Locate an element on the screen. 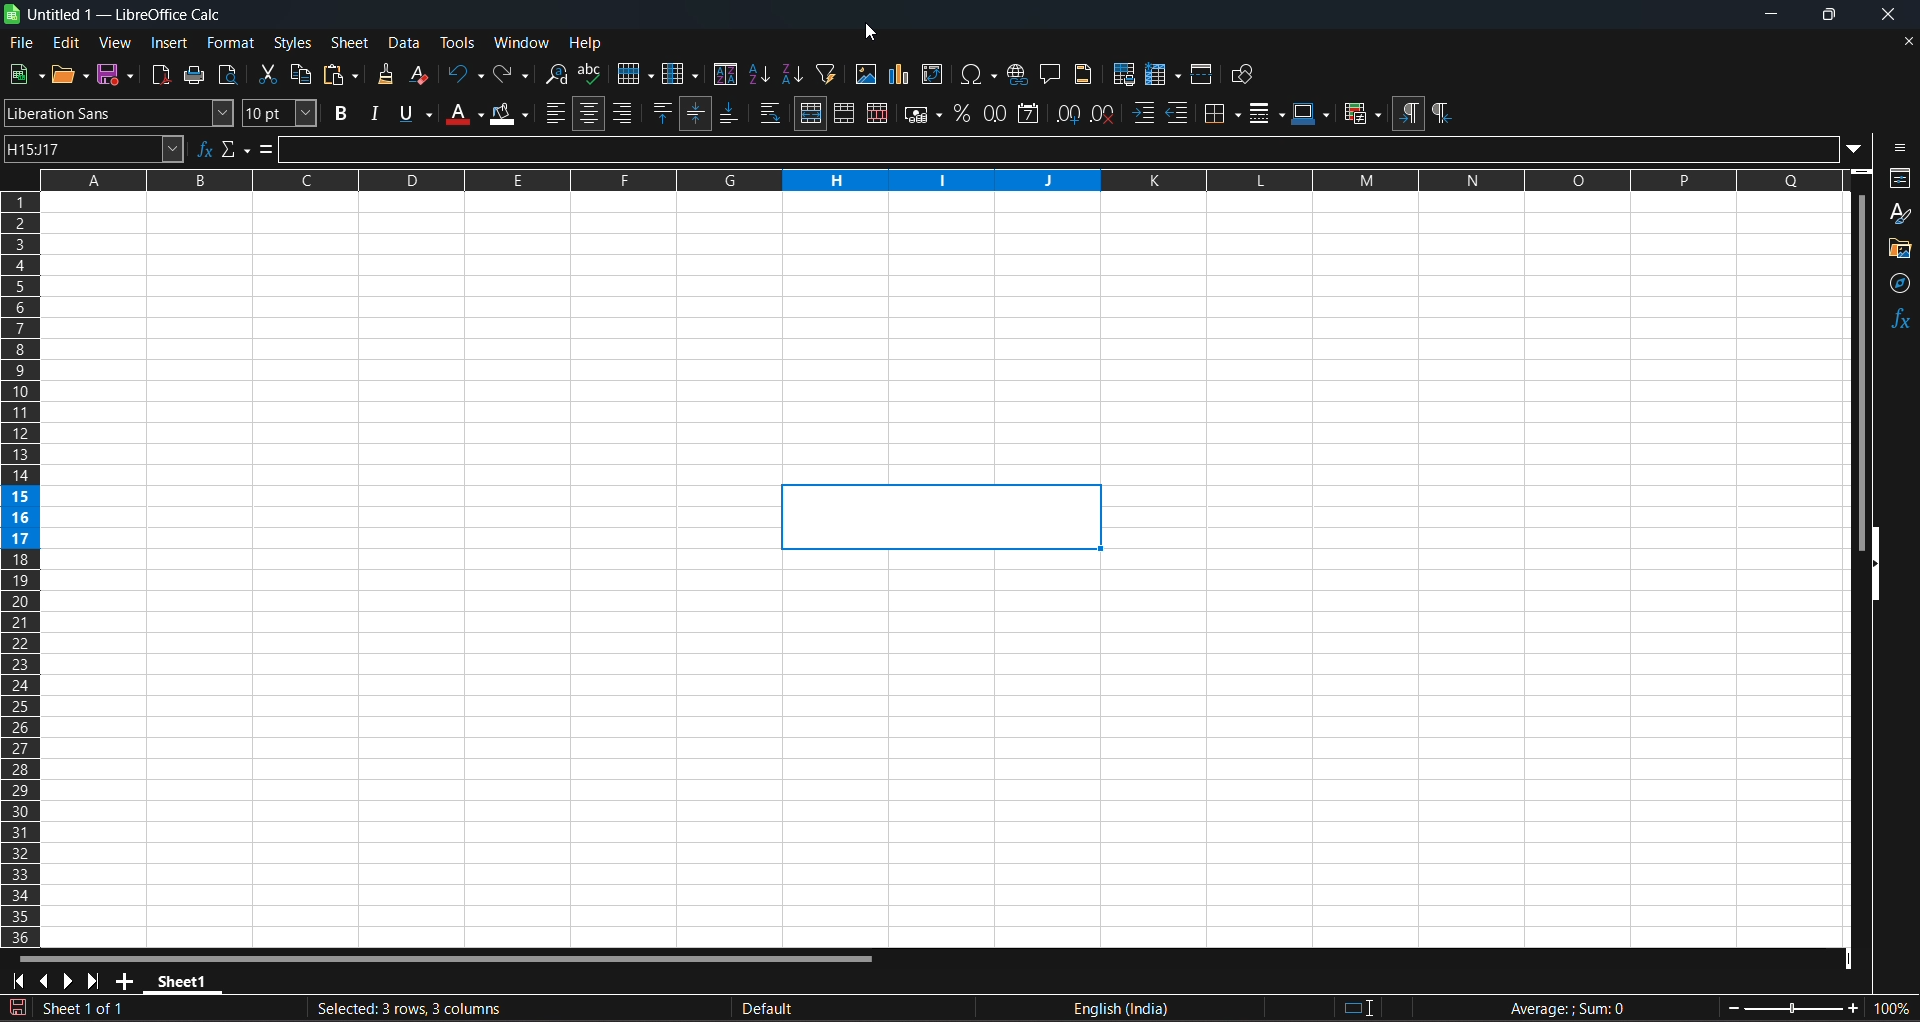 The image size is (1920, 1022). vertical scroll bar is located at coordinates (1862, 376).